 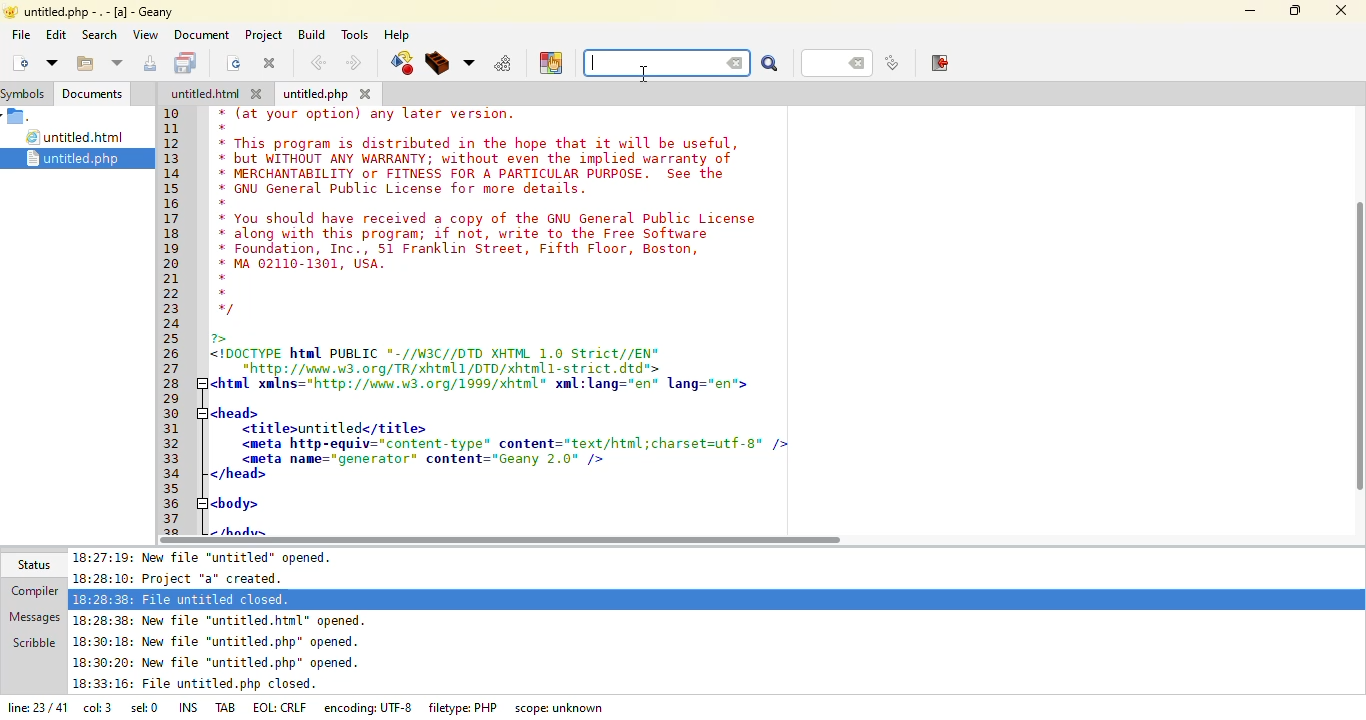 What do you see at coordinates (438, 64) in the screenshot?
I see `build` at bounding box center [438, 64].